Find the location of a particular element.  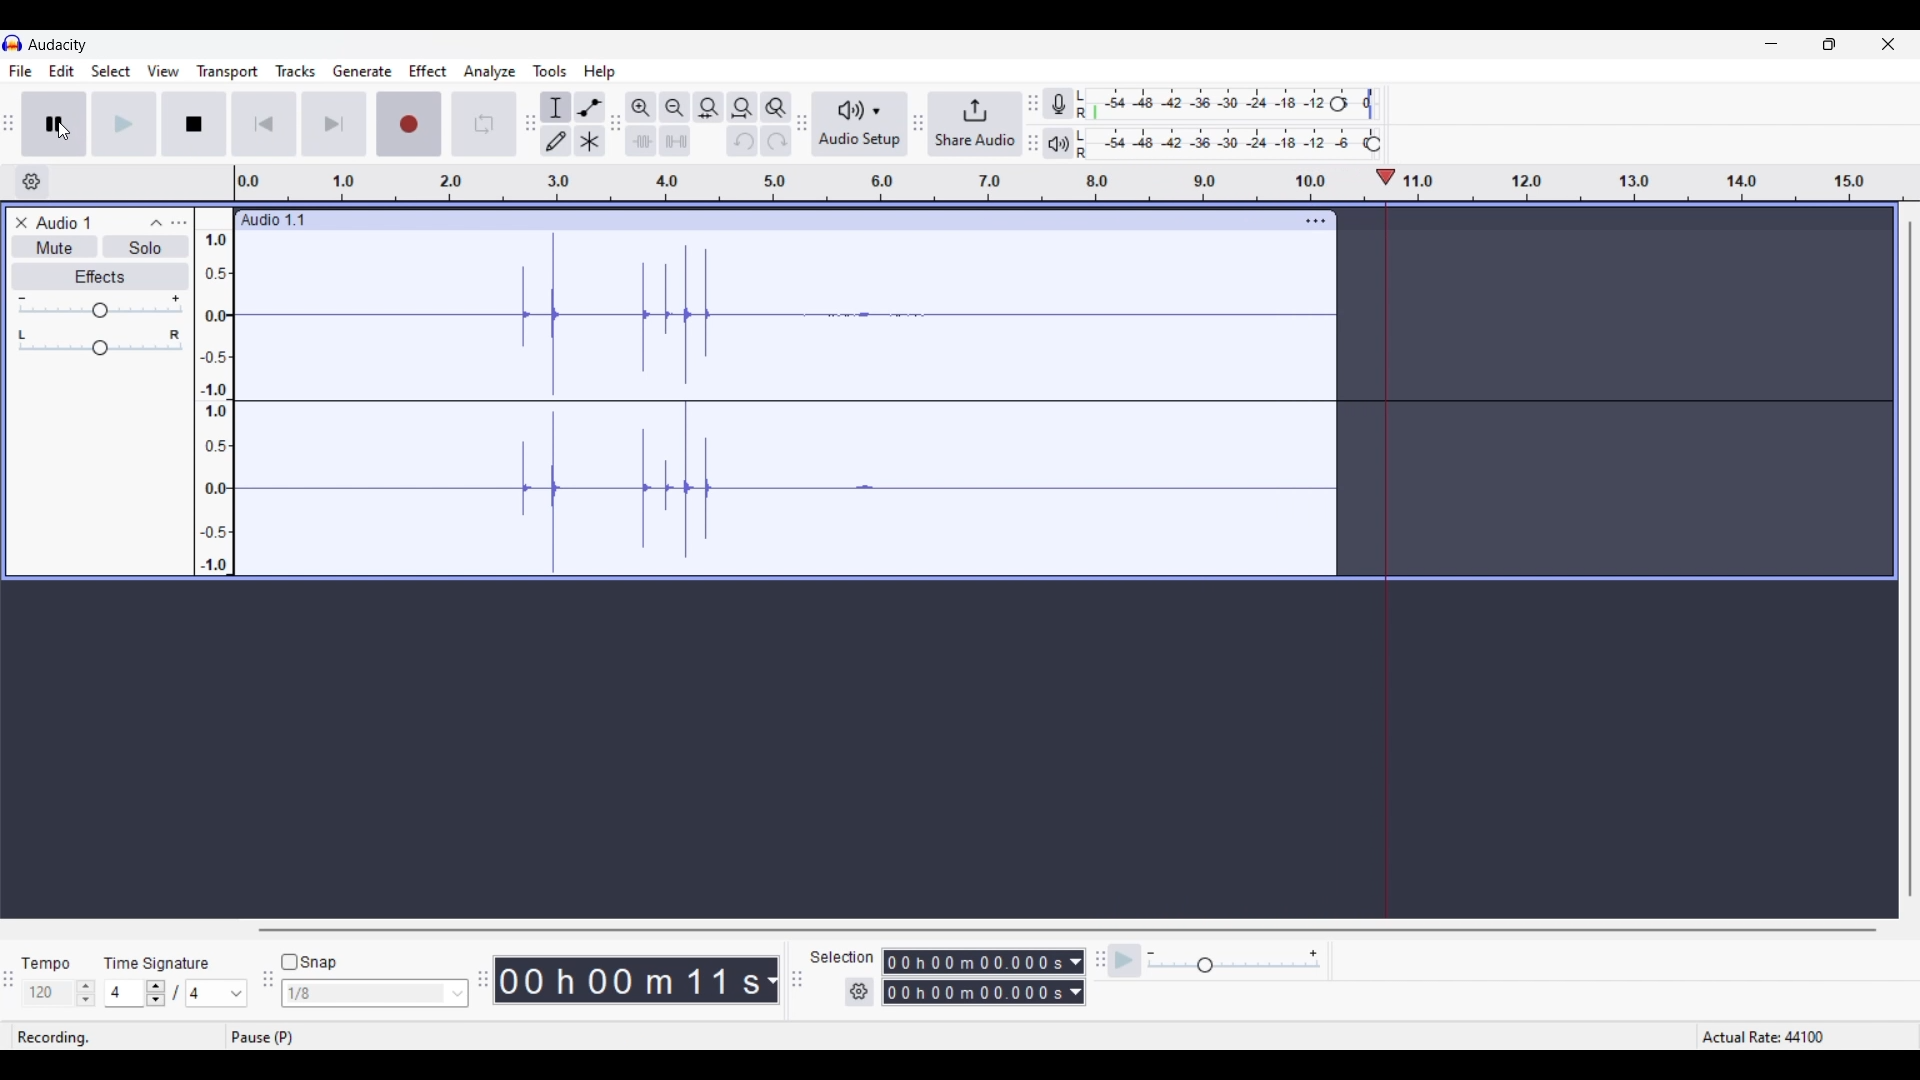

Playhead is located at coordinates (1384, 177).